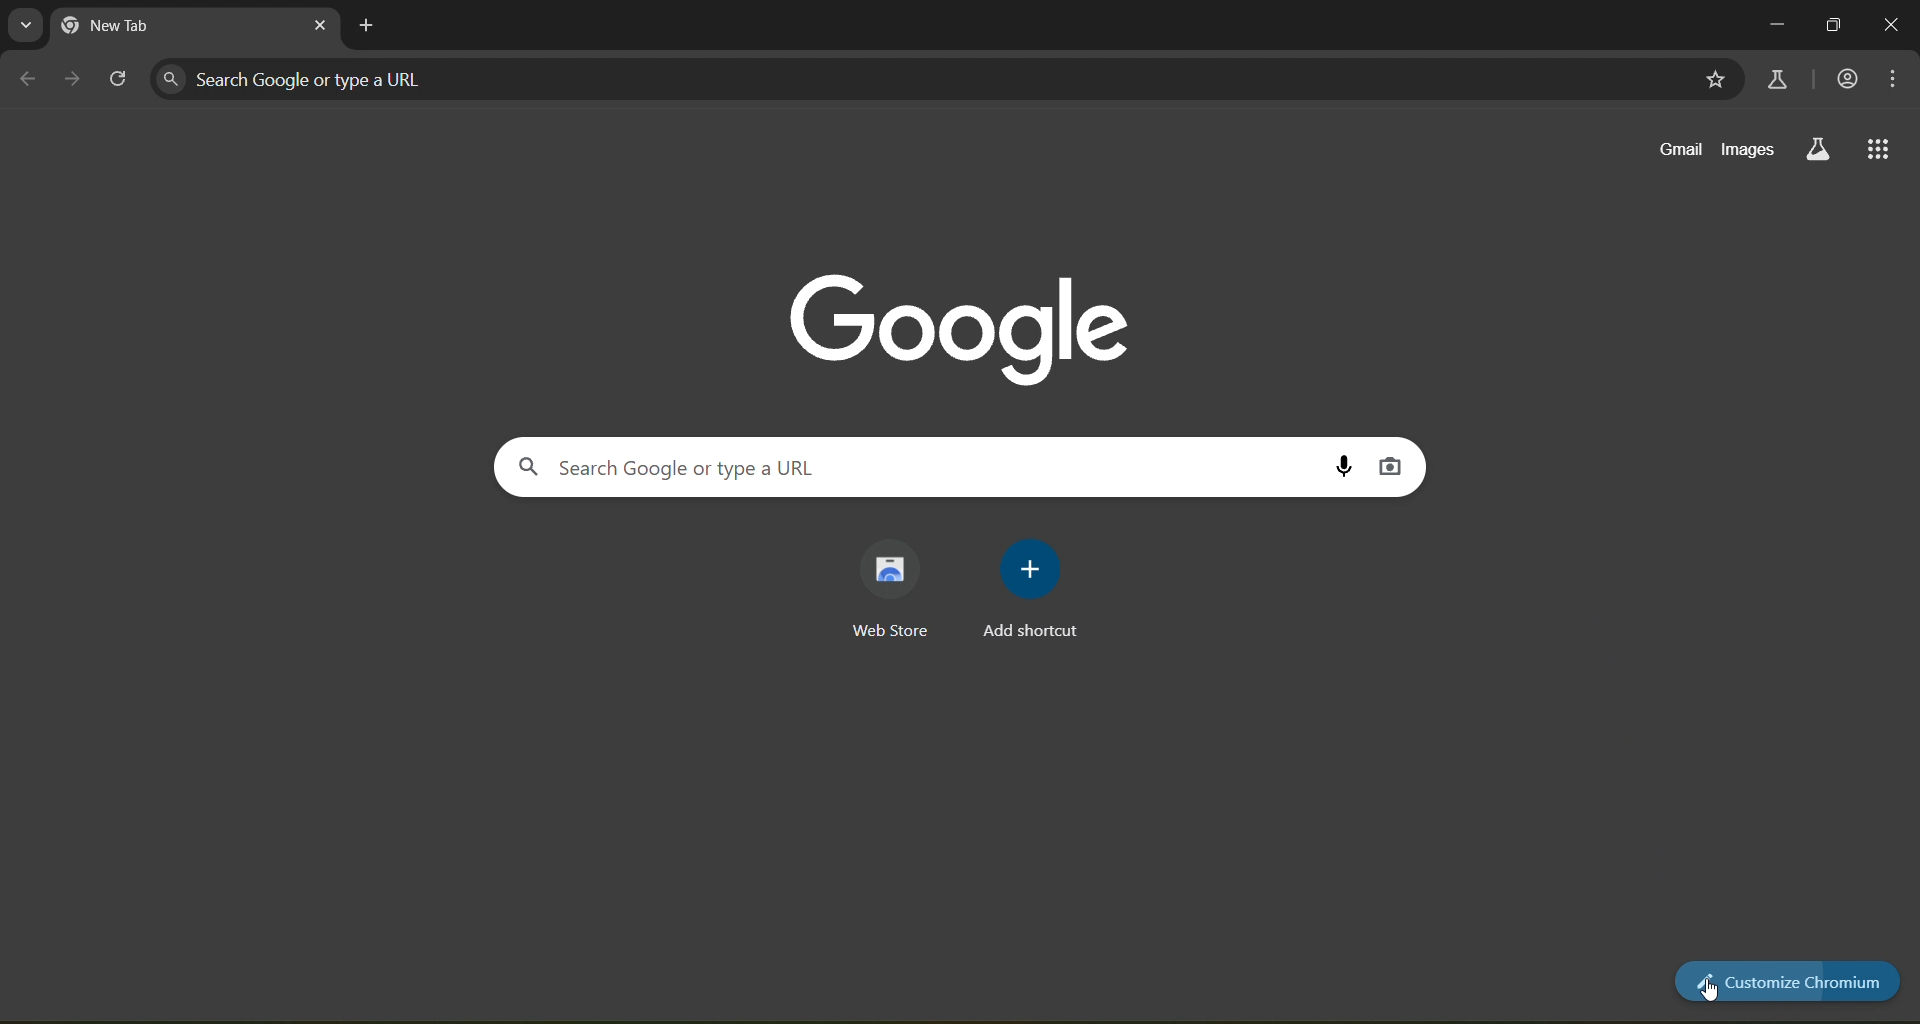 The height and width of the screenshot is (1024, 1920). I want to click on gmail, so click(1682, 148).